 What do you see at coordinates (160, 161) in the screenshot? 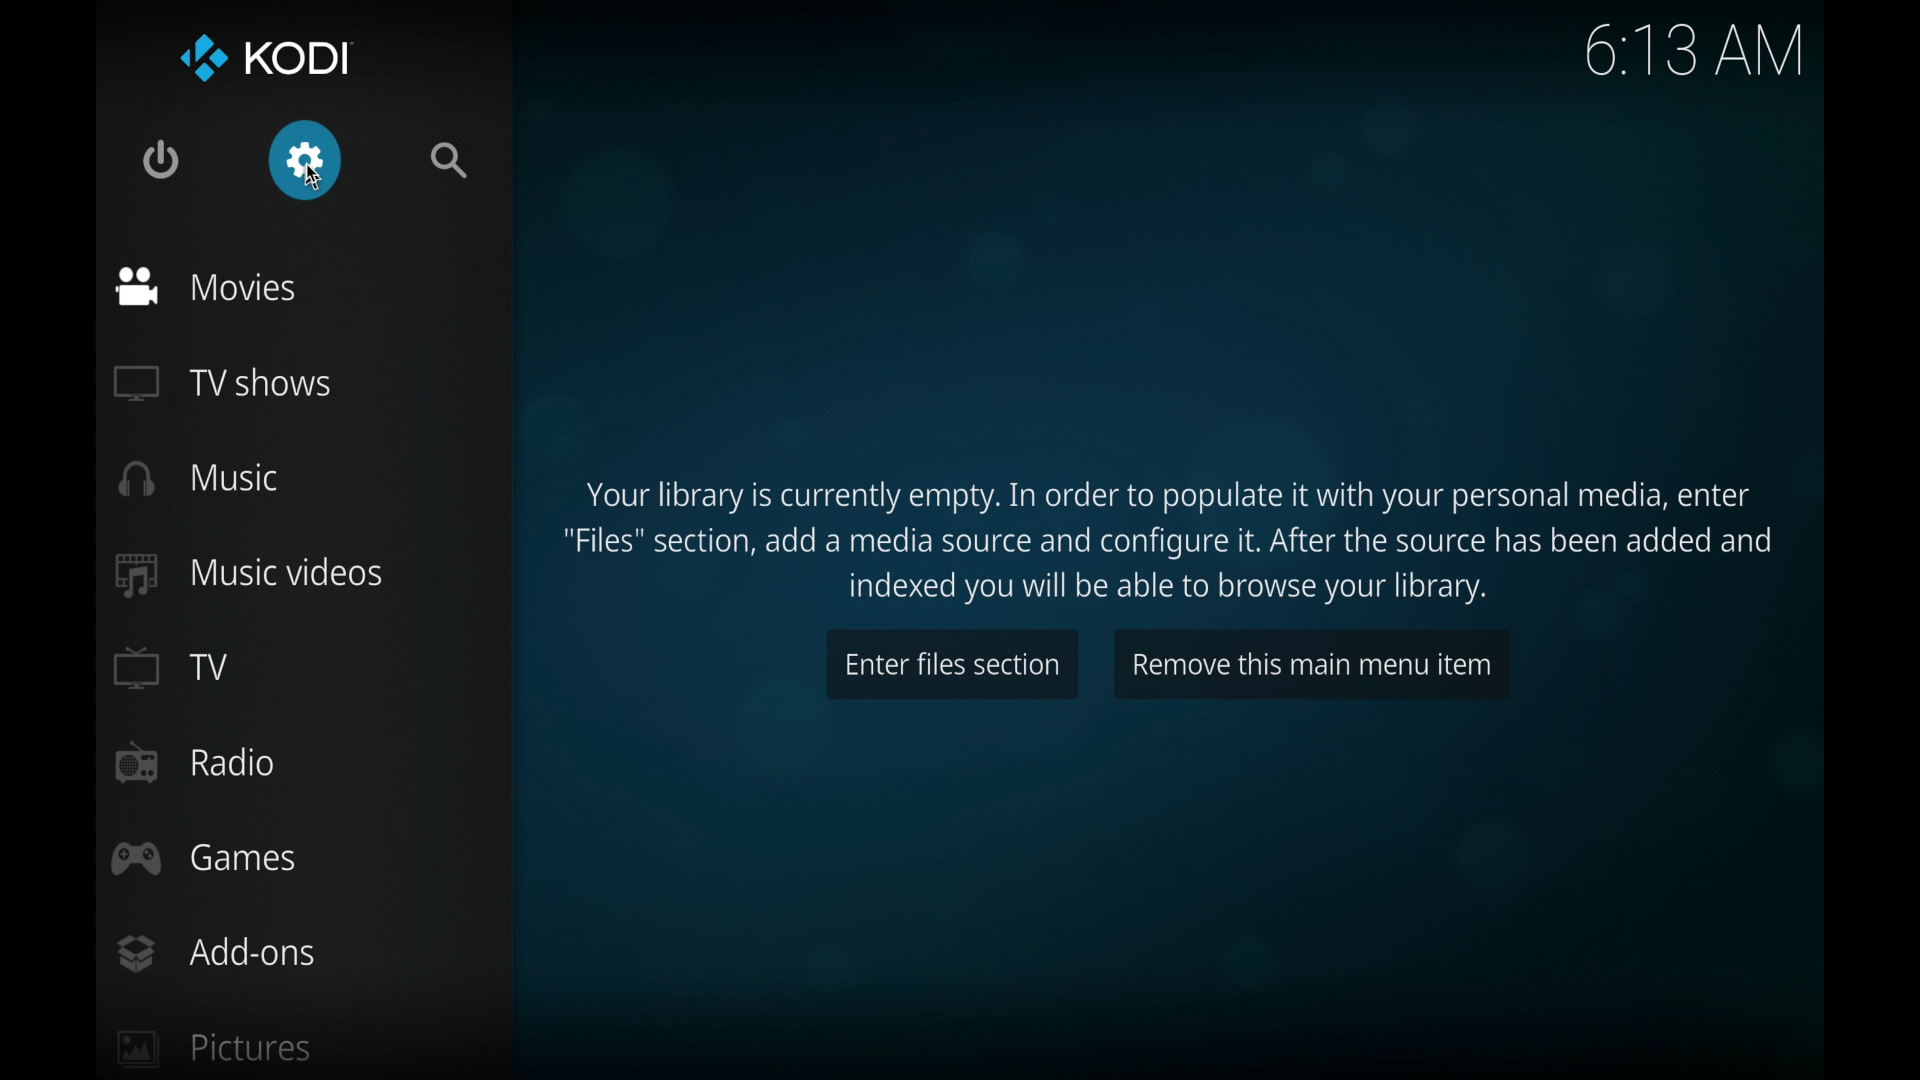
I see `quit kodi` at bounding box center [160, 161].